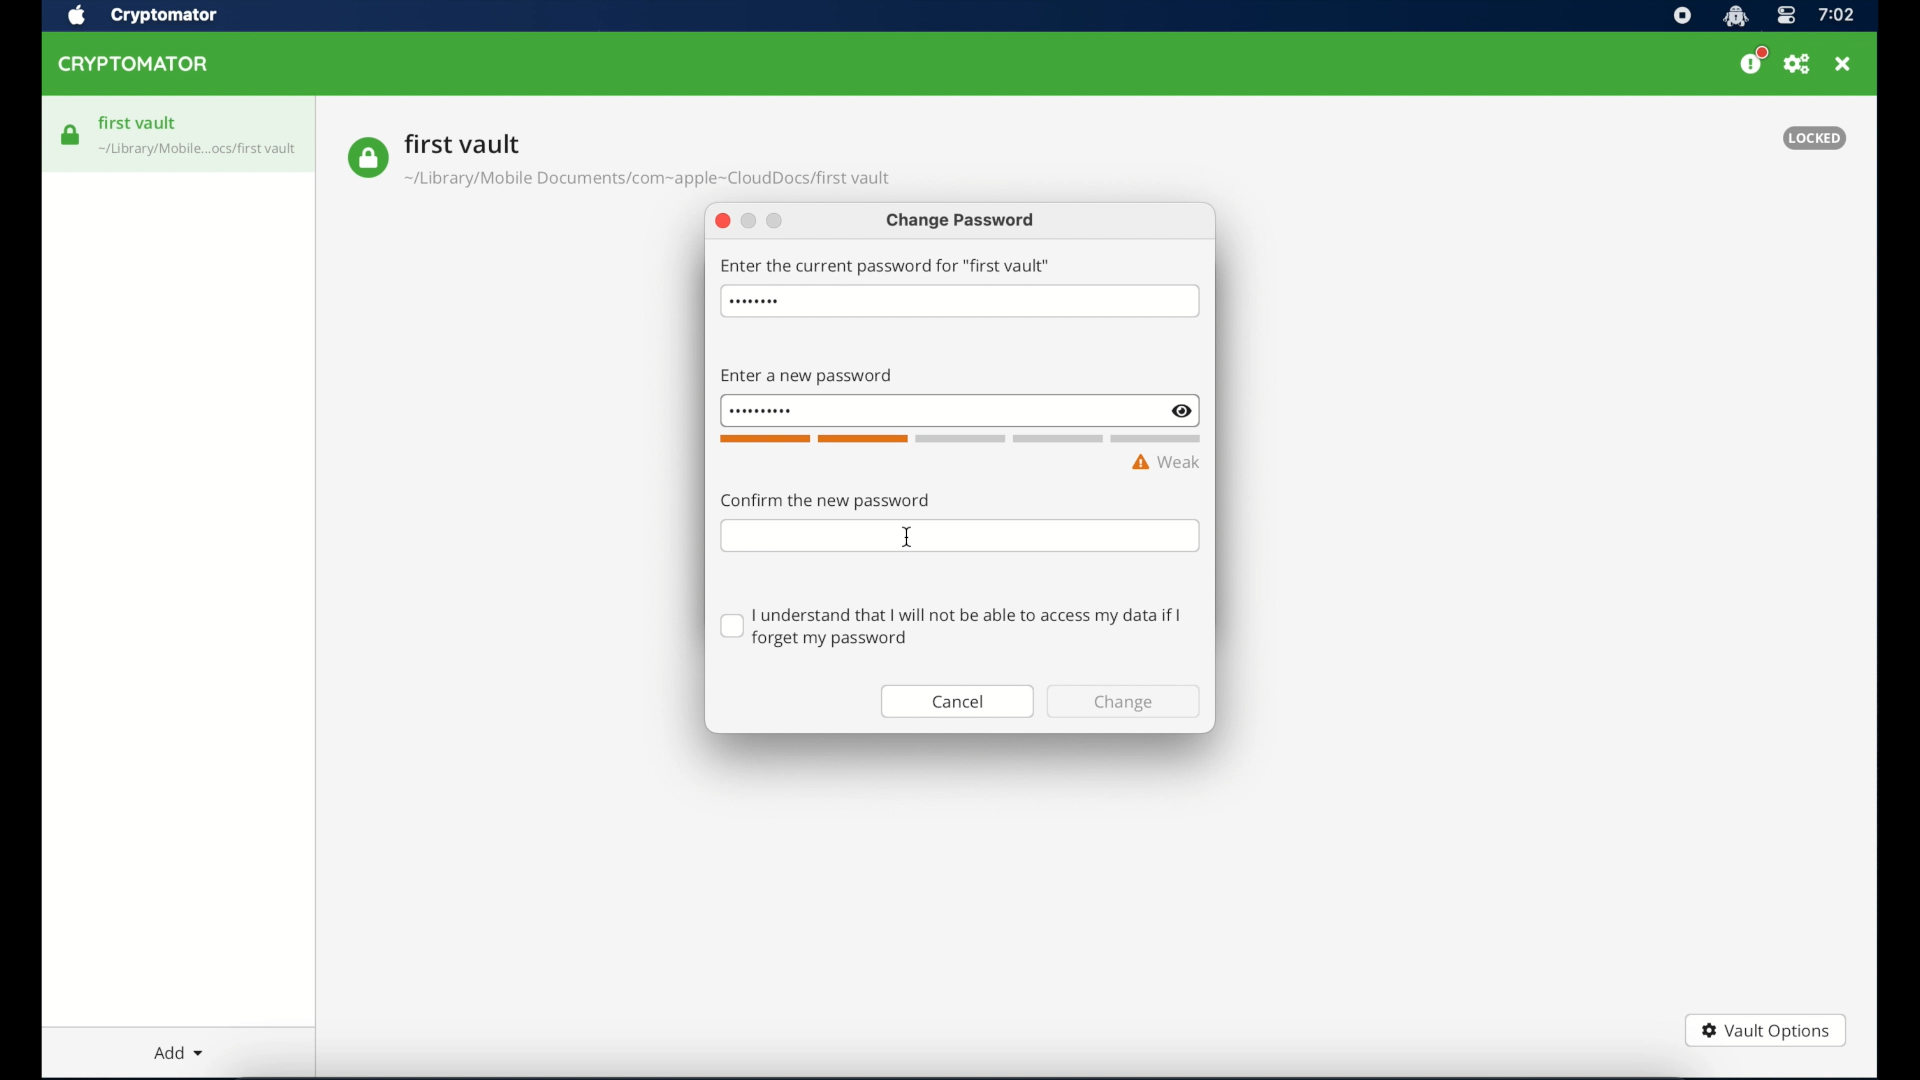  I want to click on cancel, so click(957, 702).